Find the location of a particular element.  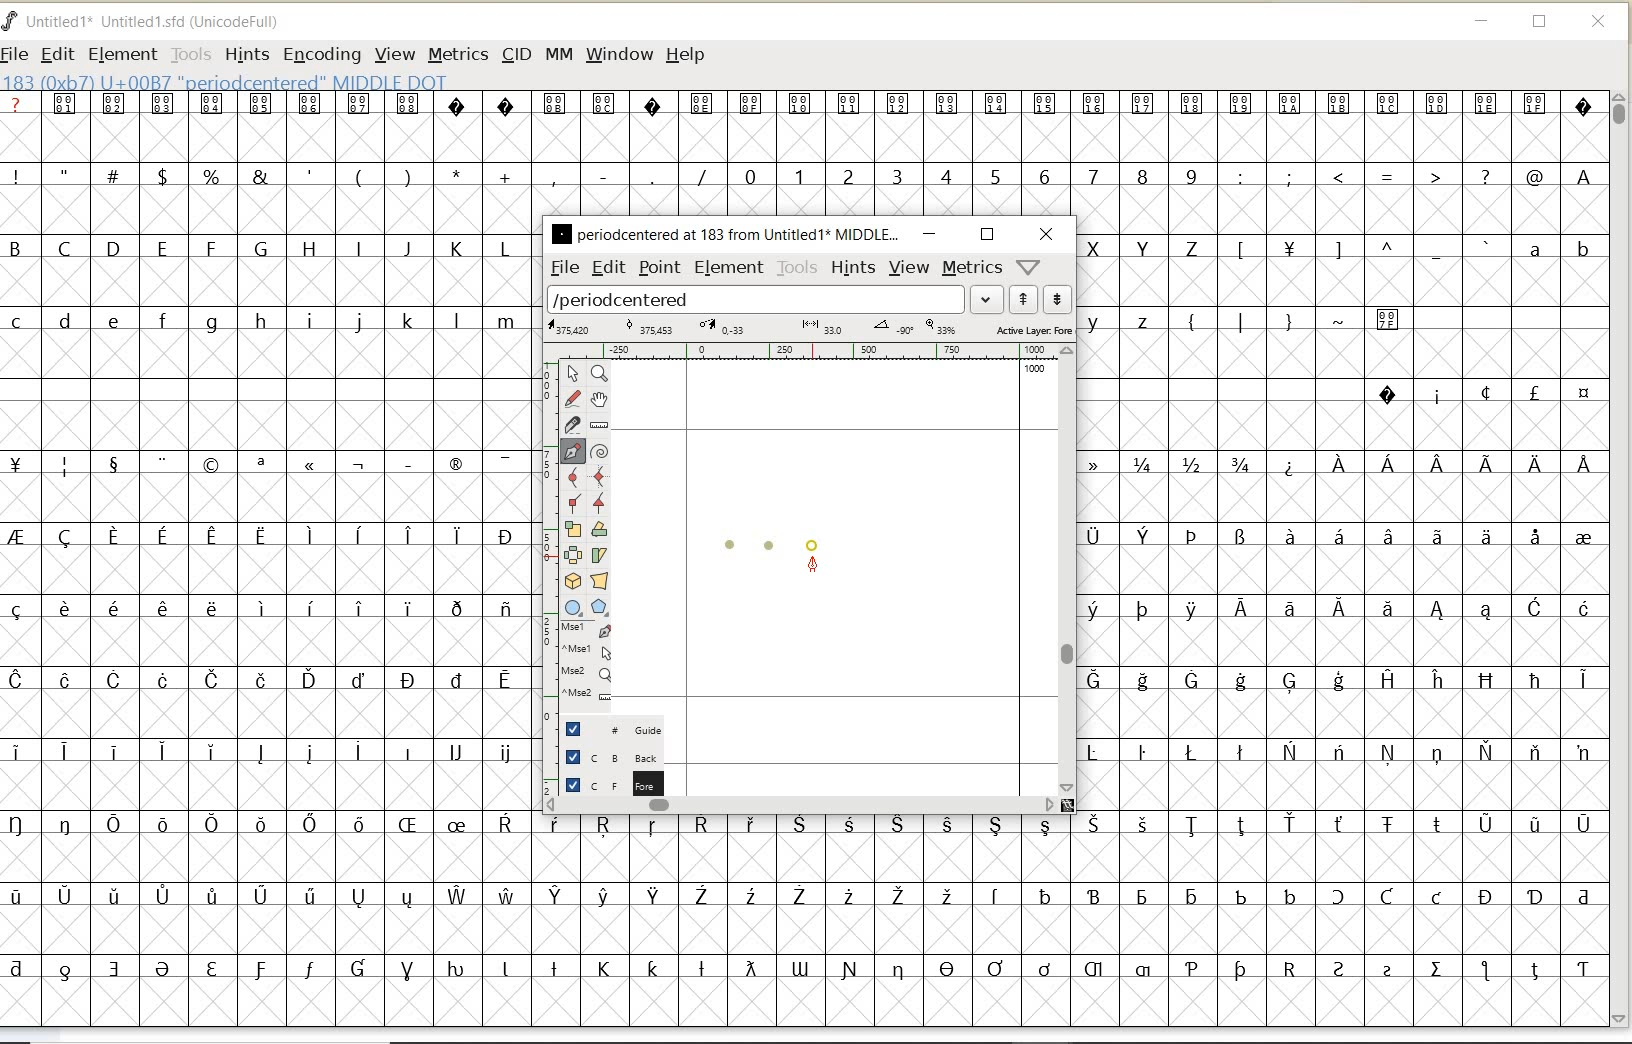

FONT NAME is located at coordinates (156, 22).